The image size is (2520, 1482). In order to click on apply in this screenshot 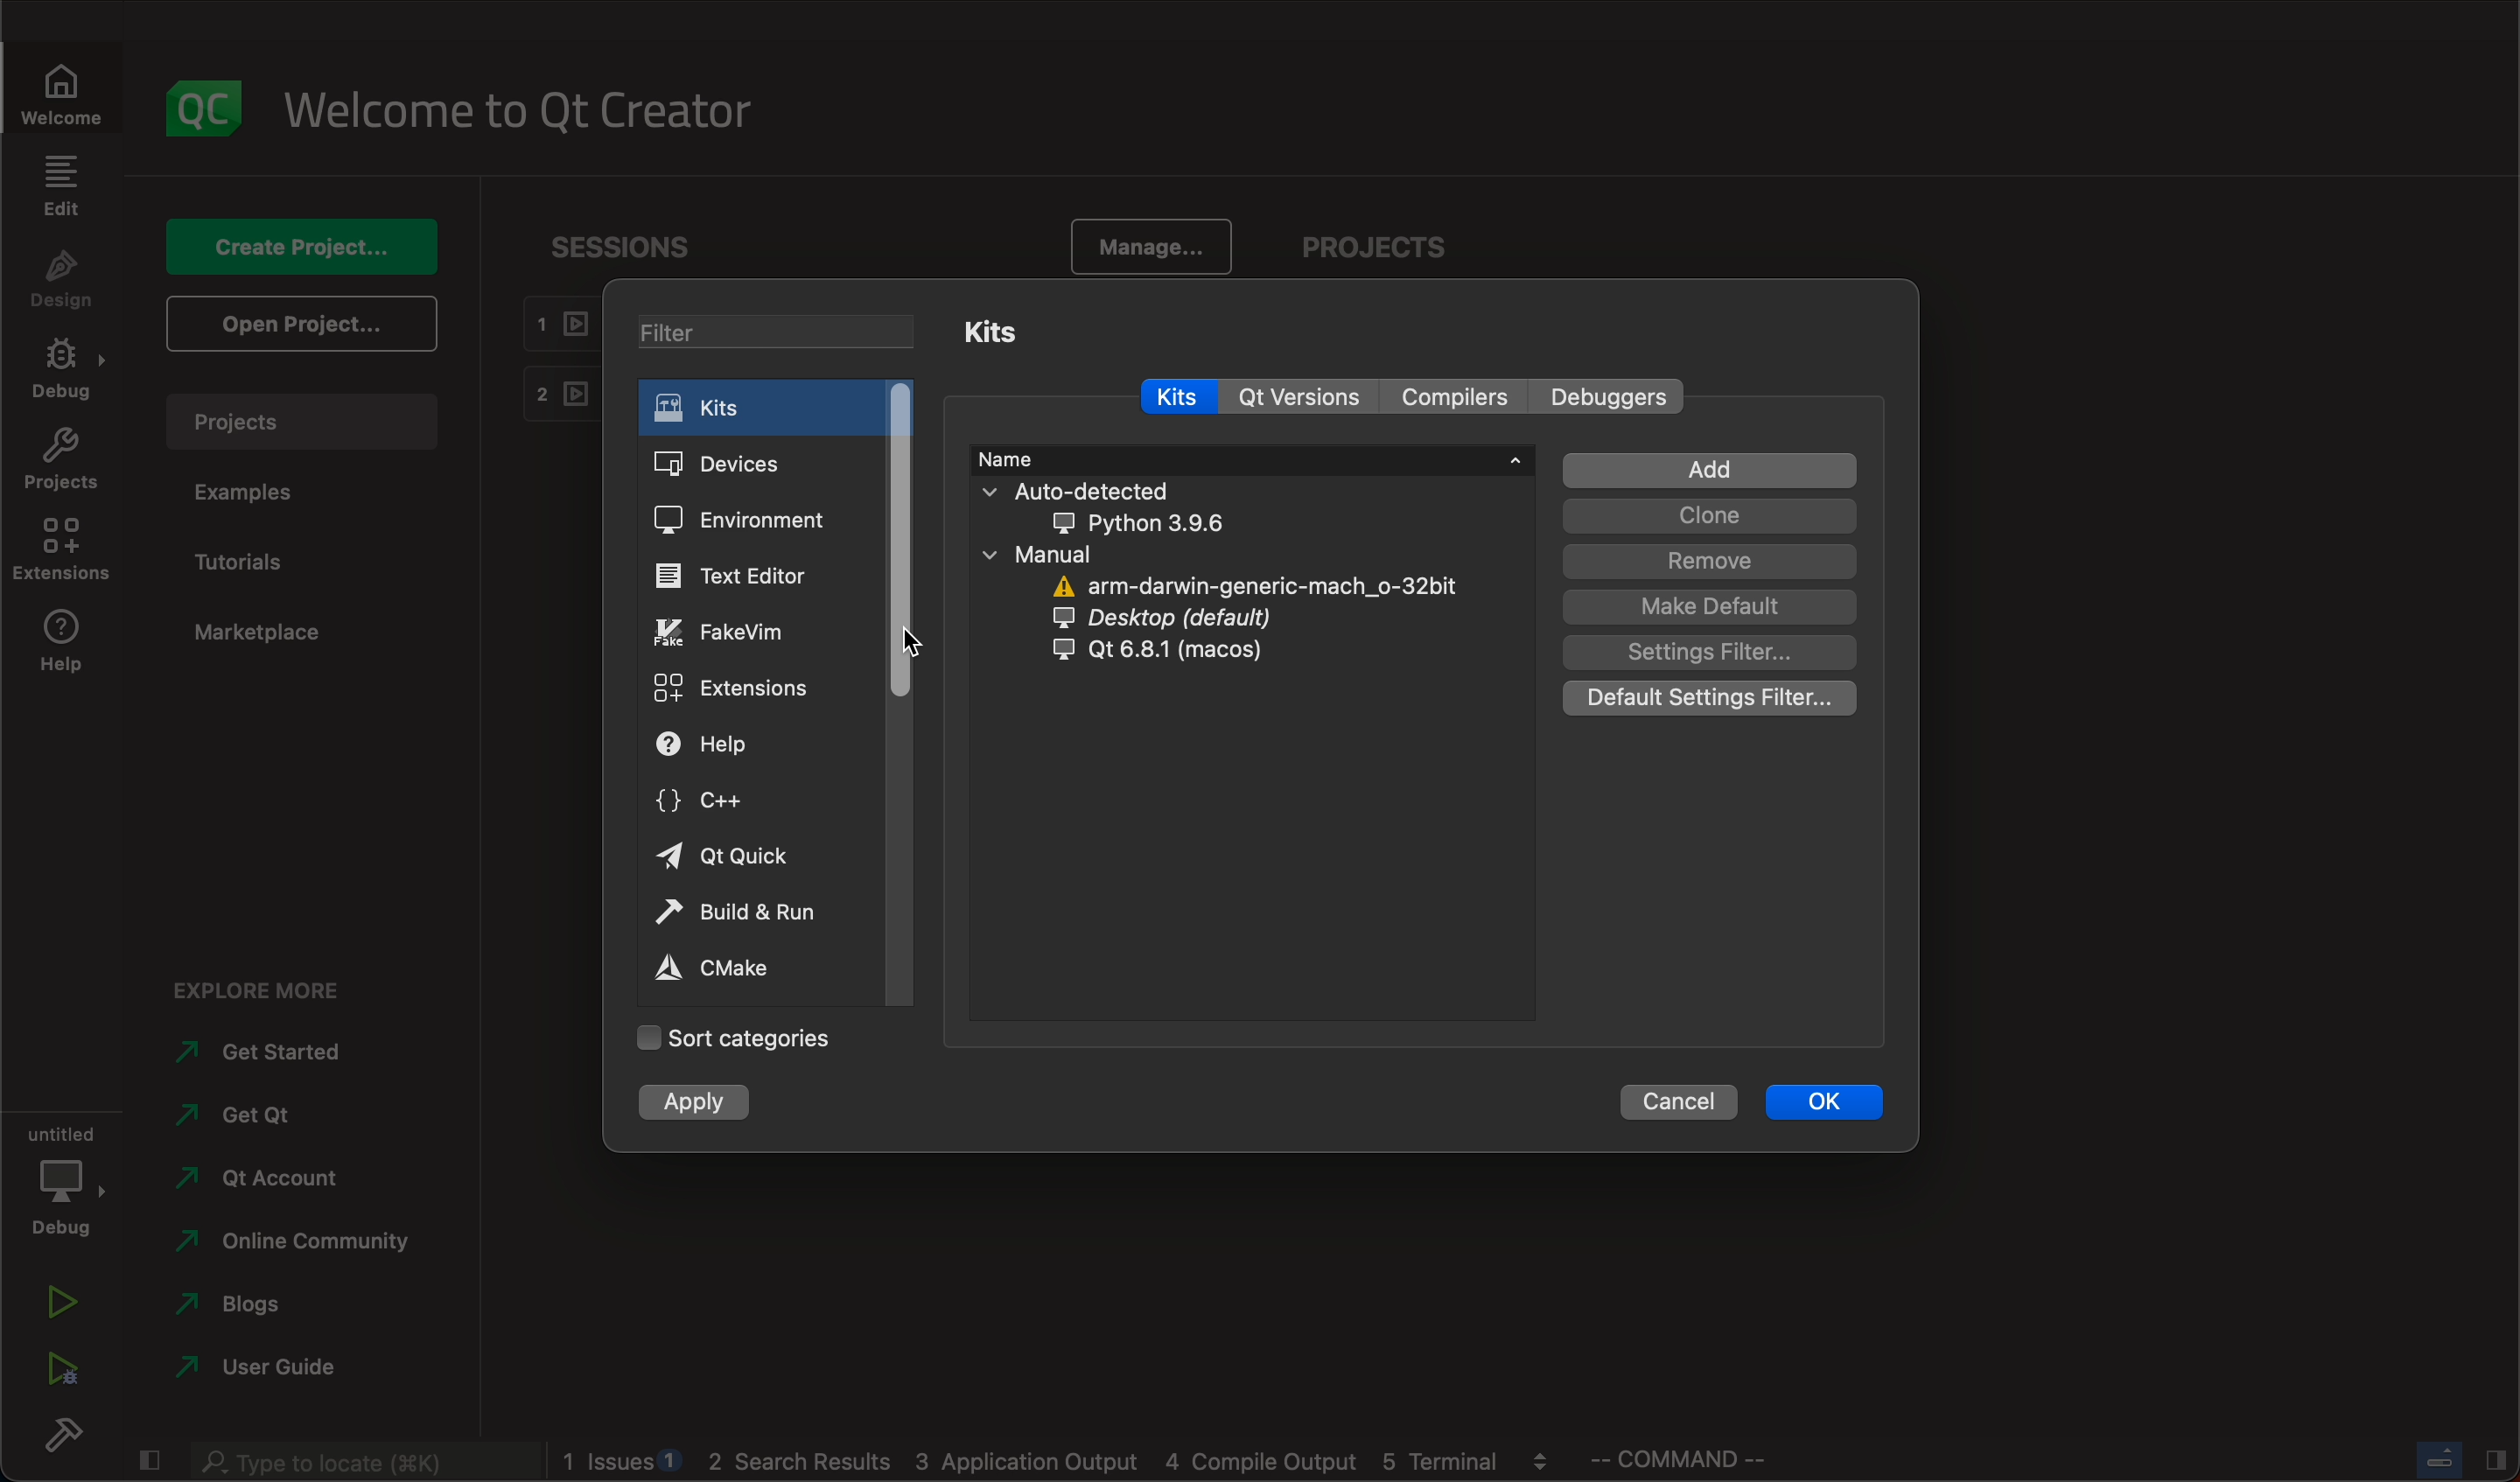, I will do `click(714, 1105)`.